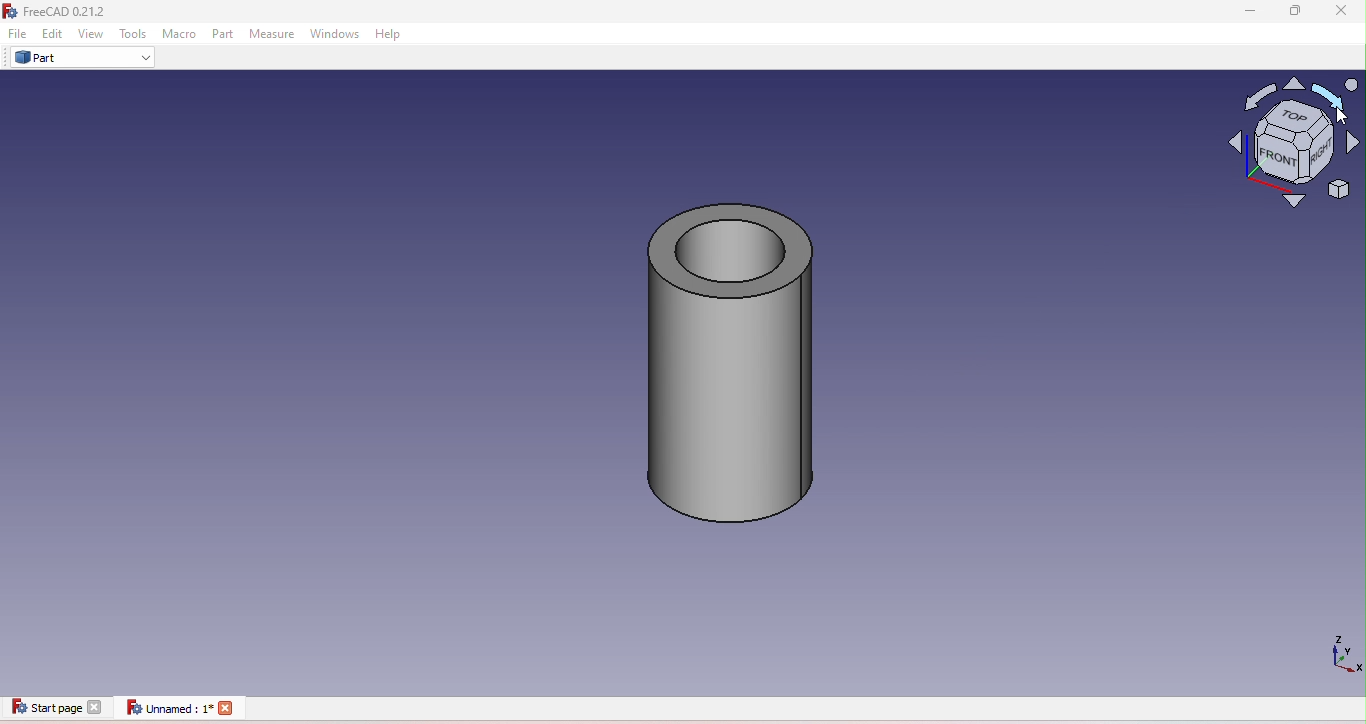 The width and height of the screenshot is (1366, 724). Describe the element at coordinates (717, 364) in the screenshot. I see `Cylinder` at that location.